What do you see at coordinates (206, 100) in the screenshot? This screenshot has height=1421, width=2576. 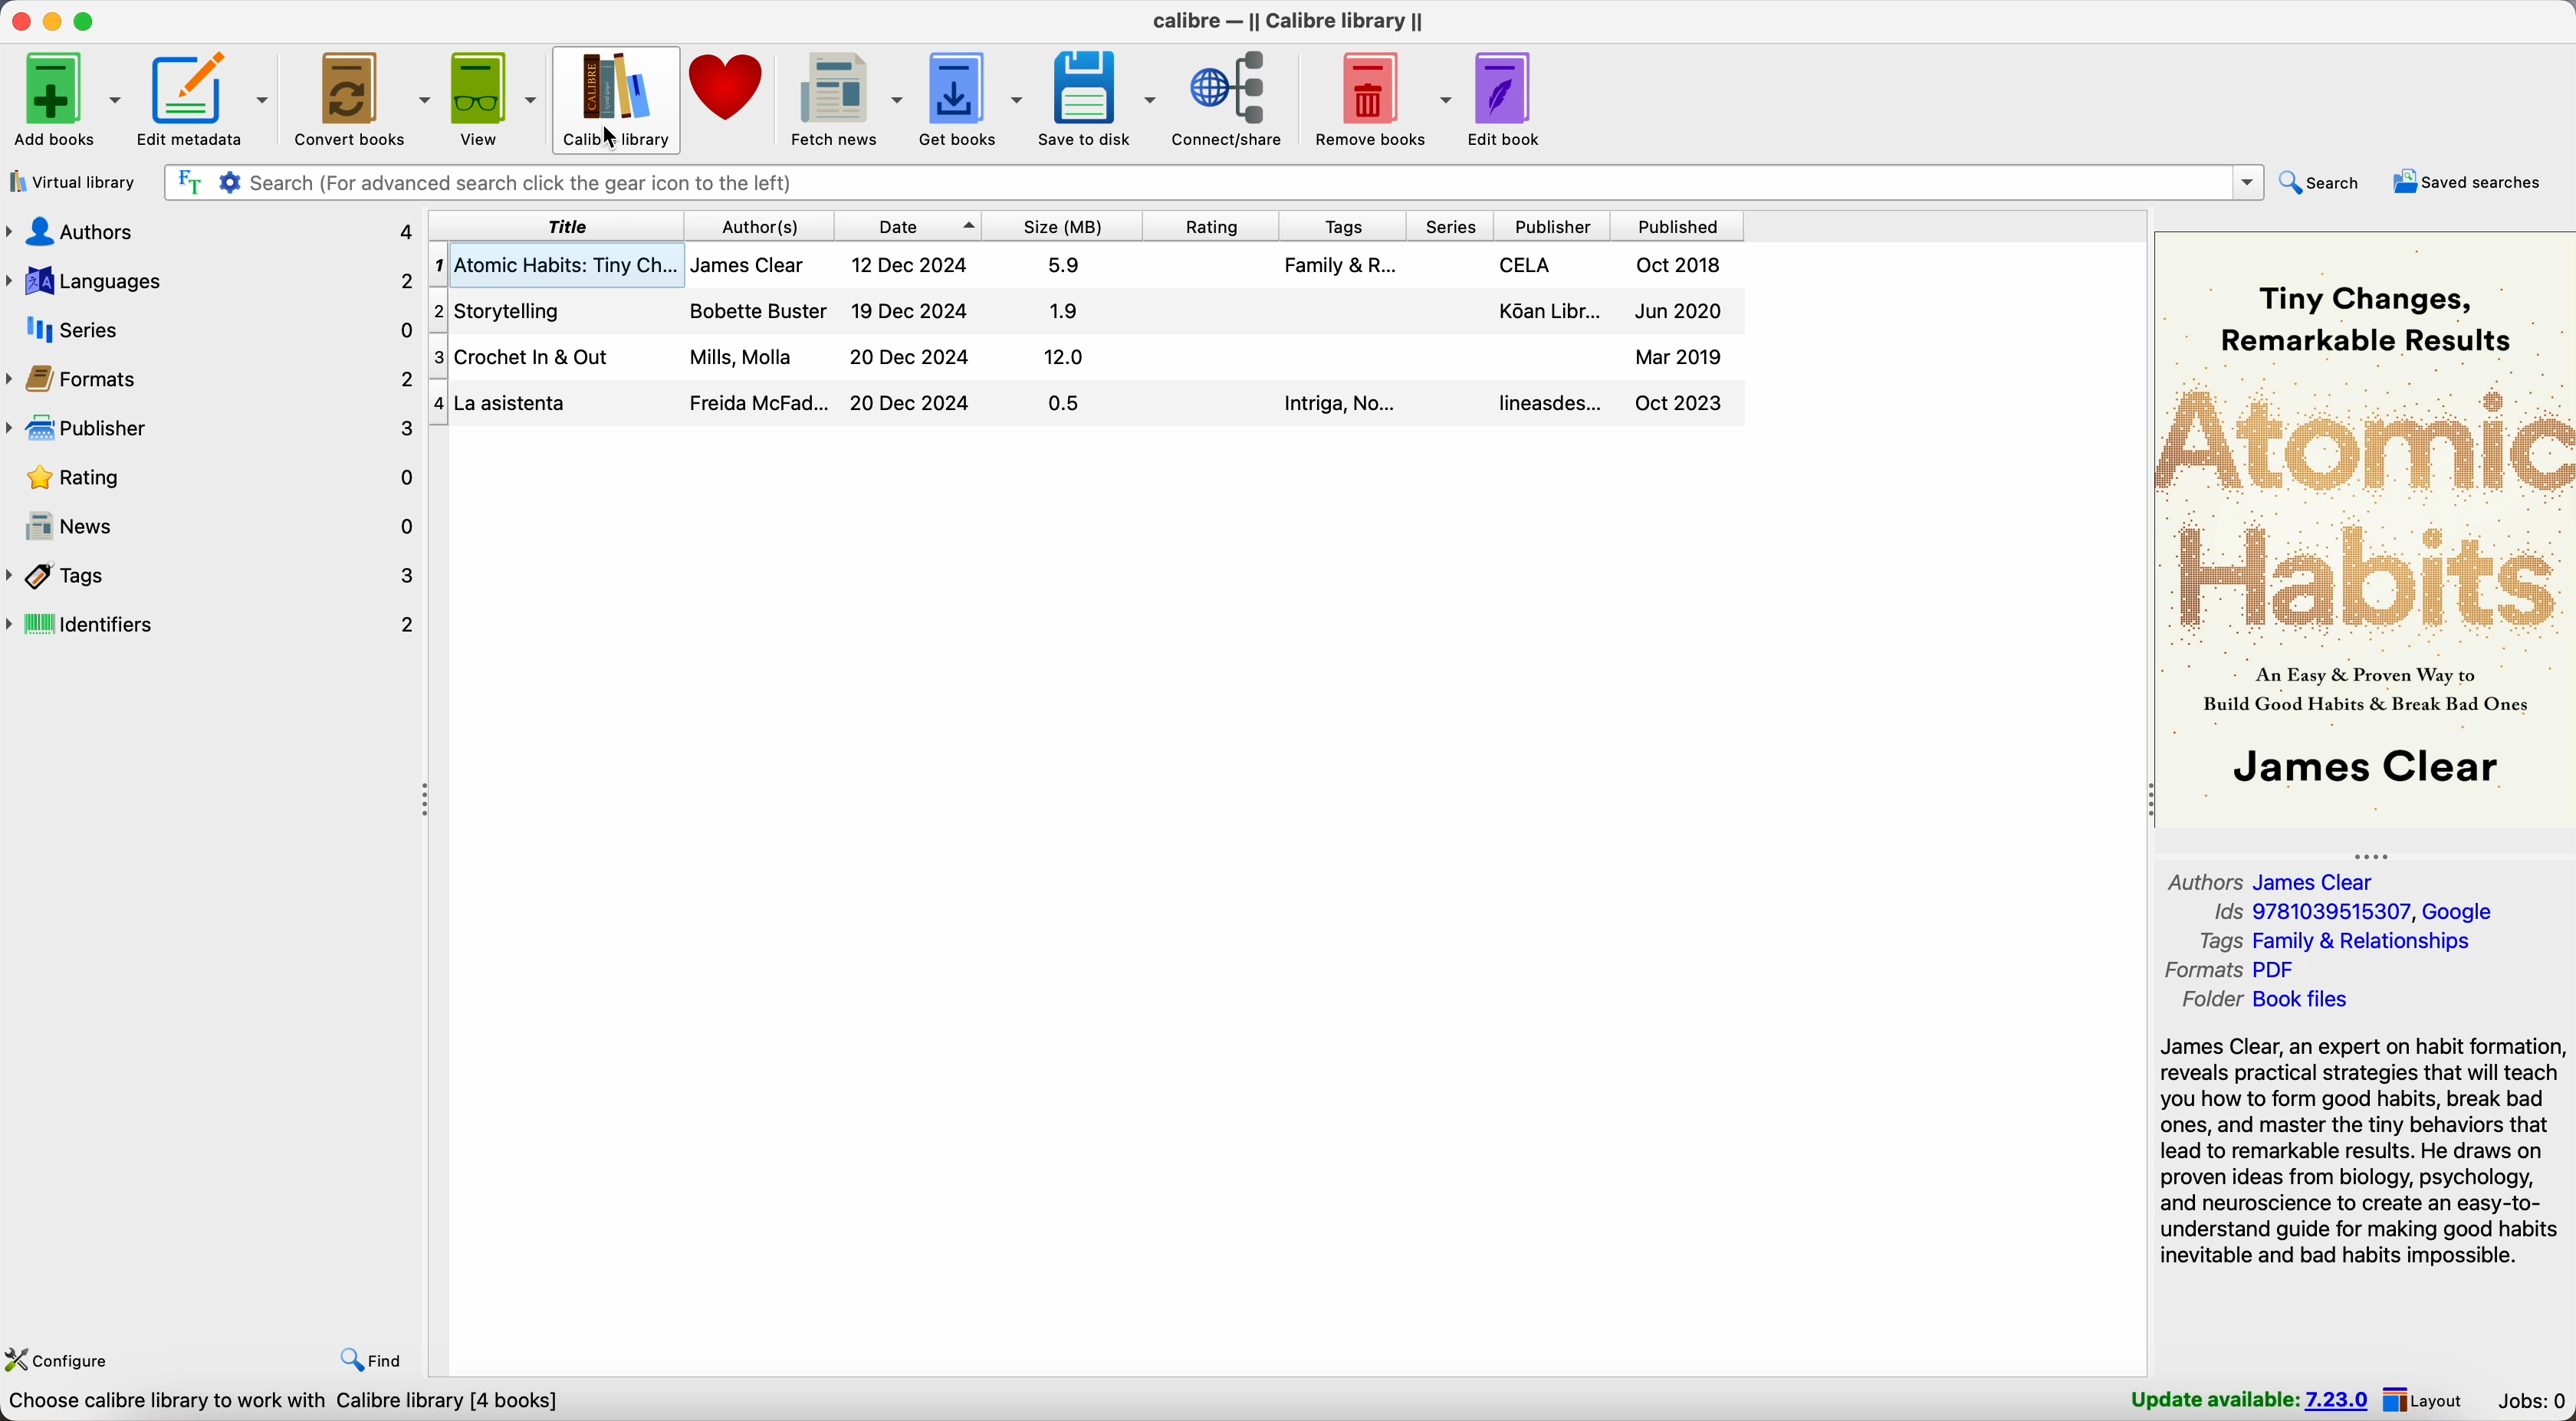 I see `edit metadata` at bounding box center [206, 100].